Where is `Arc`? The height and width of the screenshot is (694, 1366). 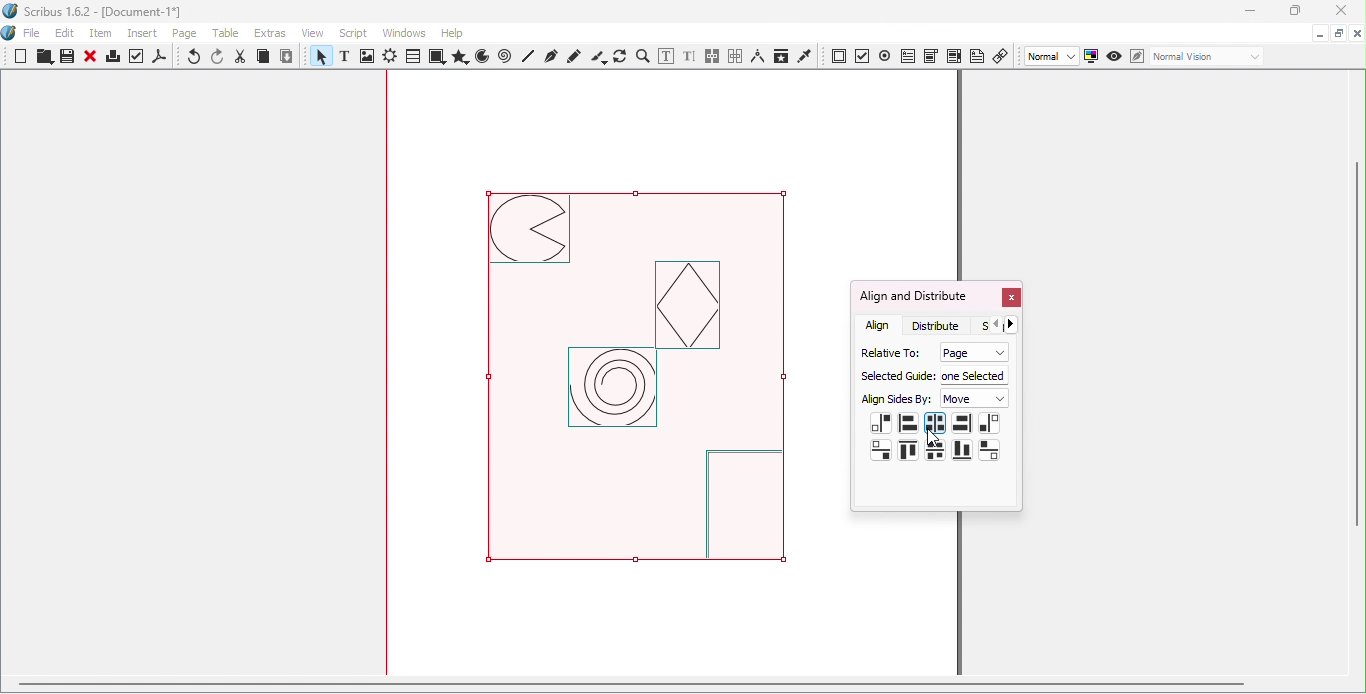
Arc is located at coordinates (482, 58).